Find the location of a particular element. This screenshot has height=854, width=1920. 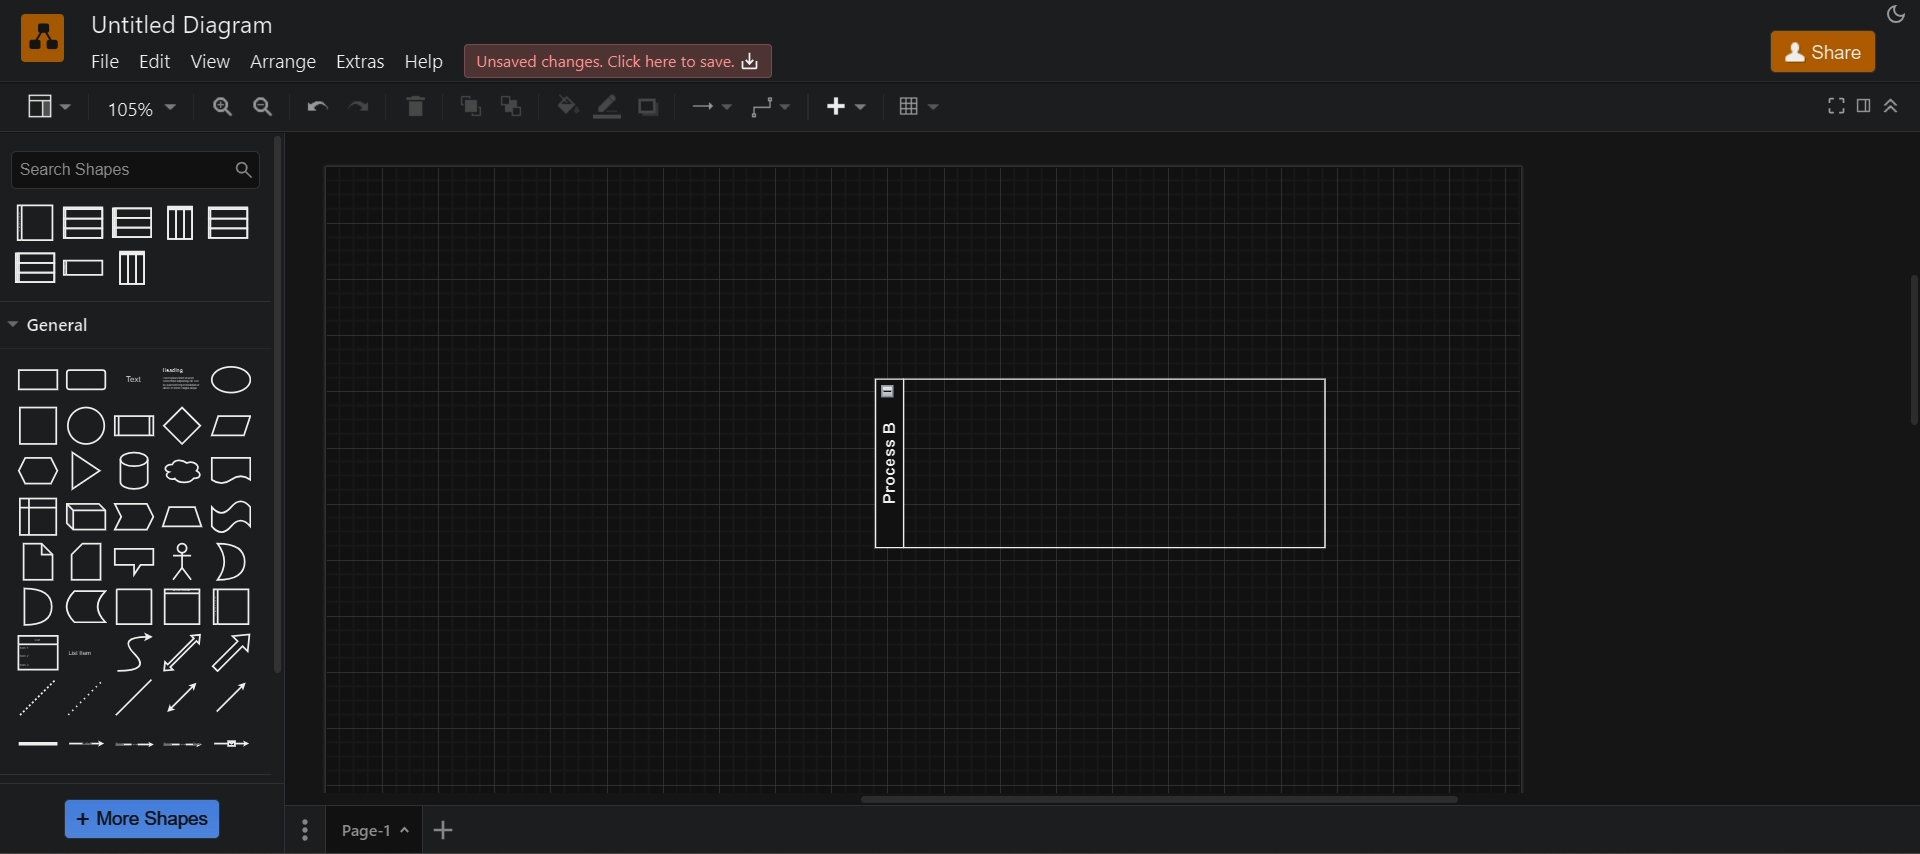

add new page is located at coordinates (452, 827).